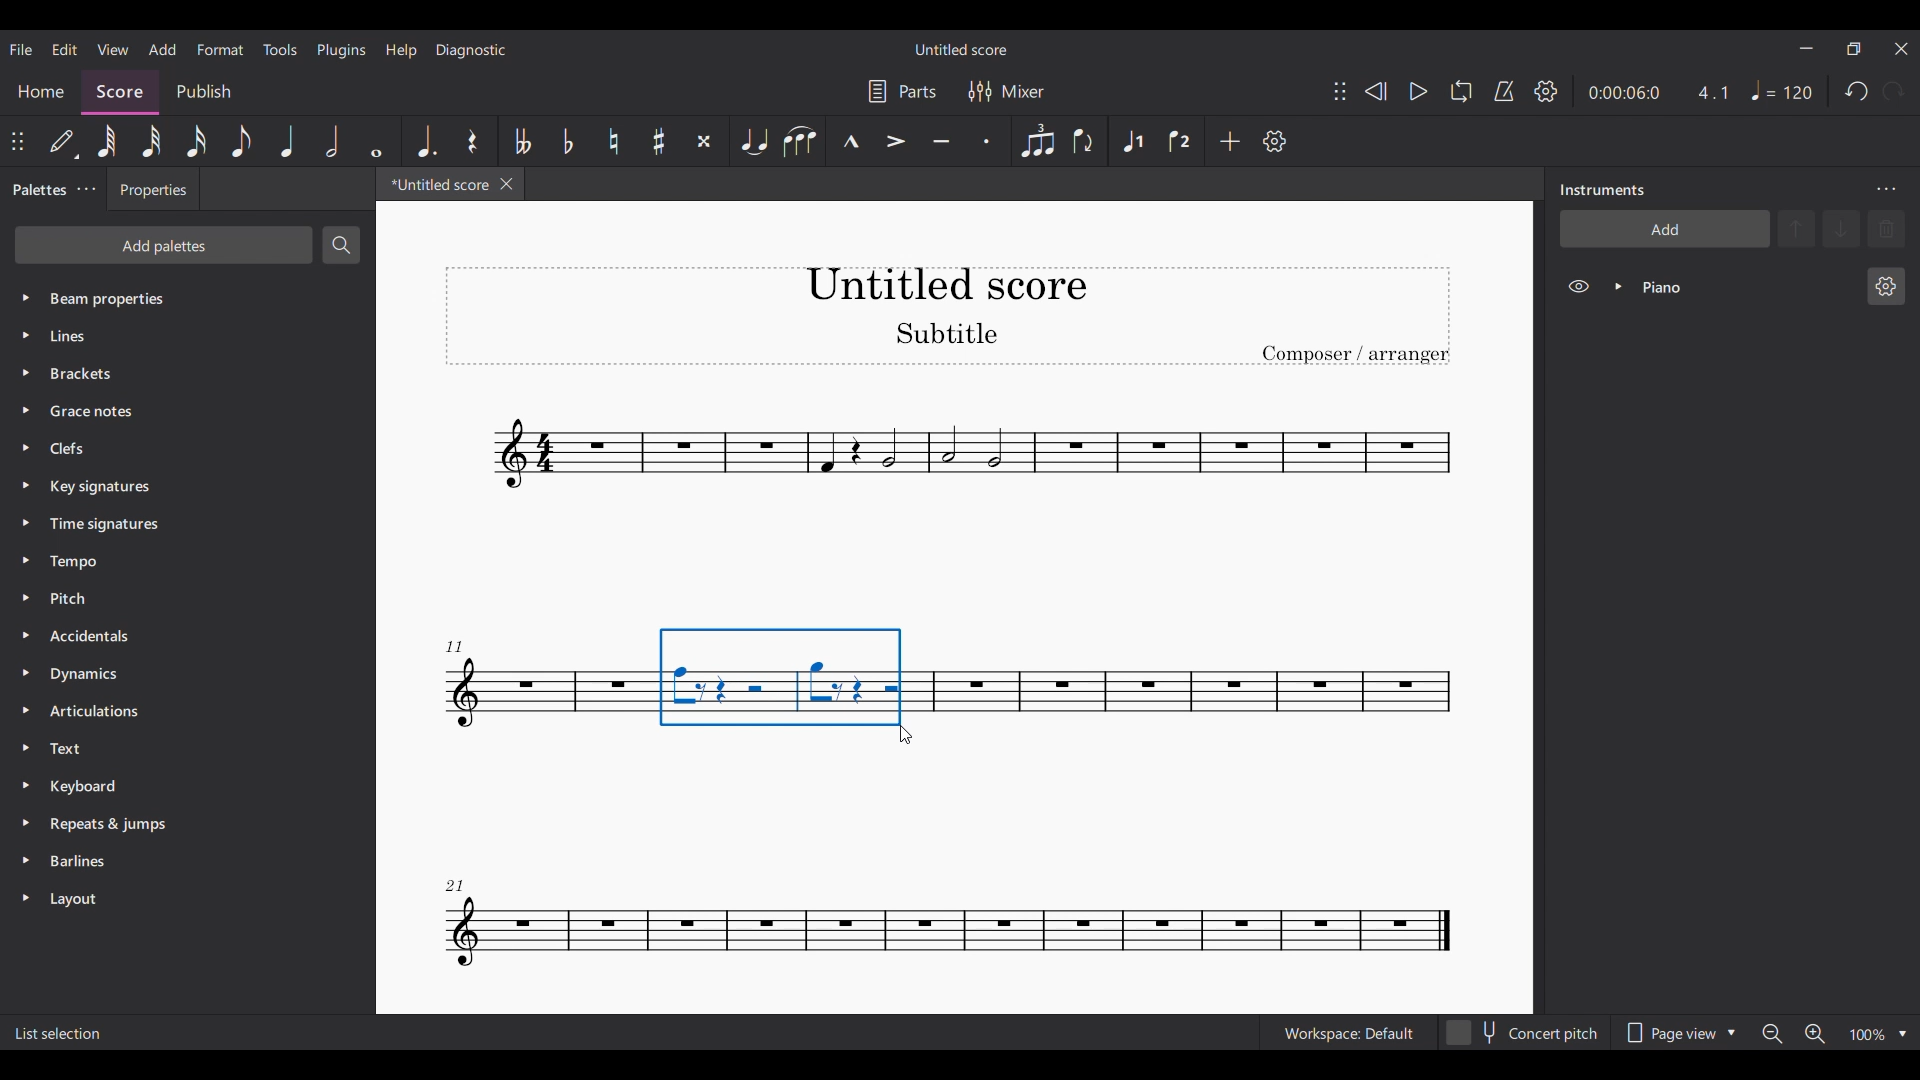 The height and width of the screenshot is (1080, 1920). Describe the element at coordinates (180, 524) in the screenshot. I see `Time signatures` at that location.